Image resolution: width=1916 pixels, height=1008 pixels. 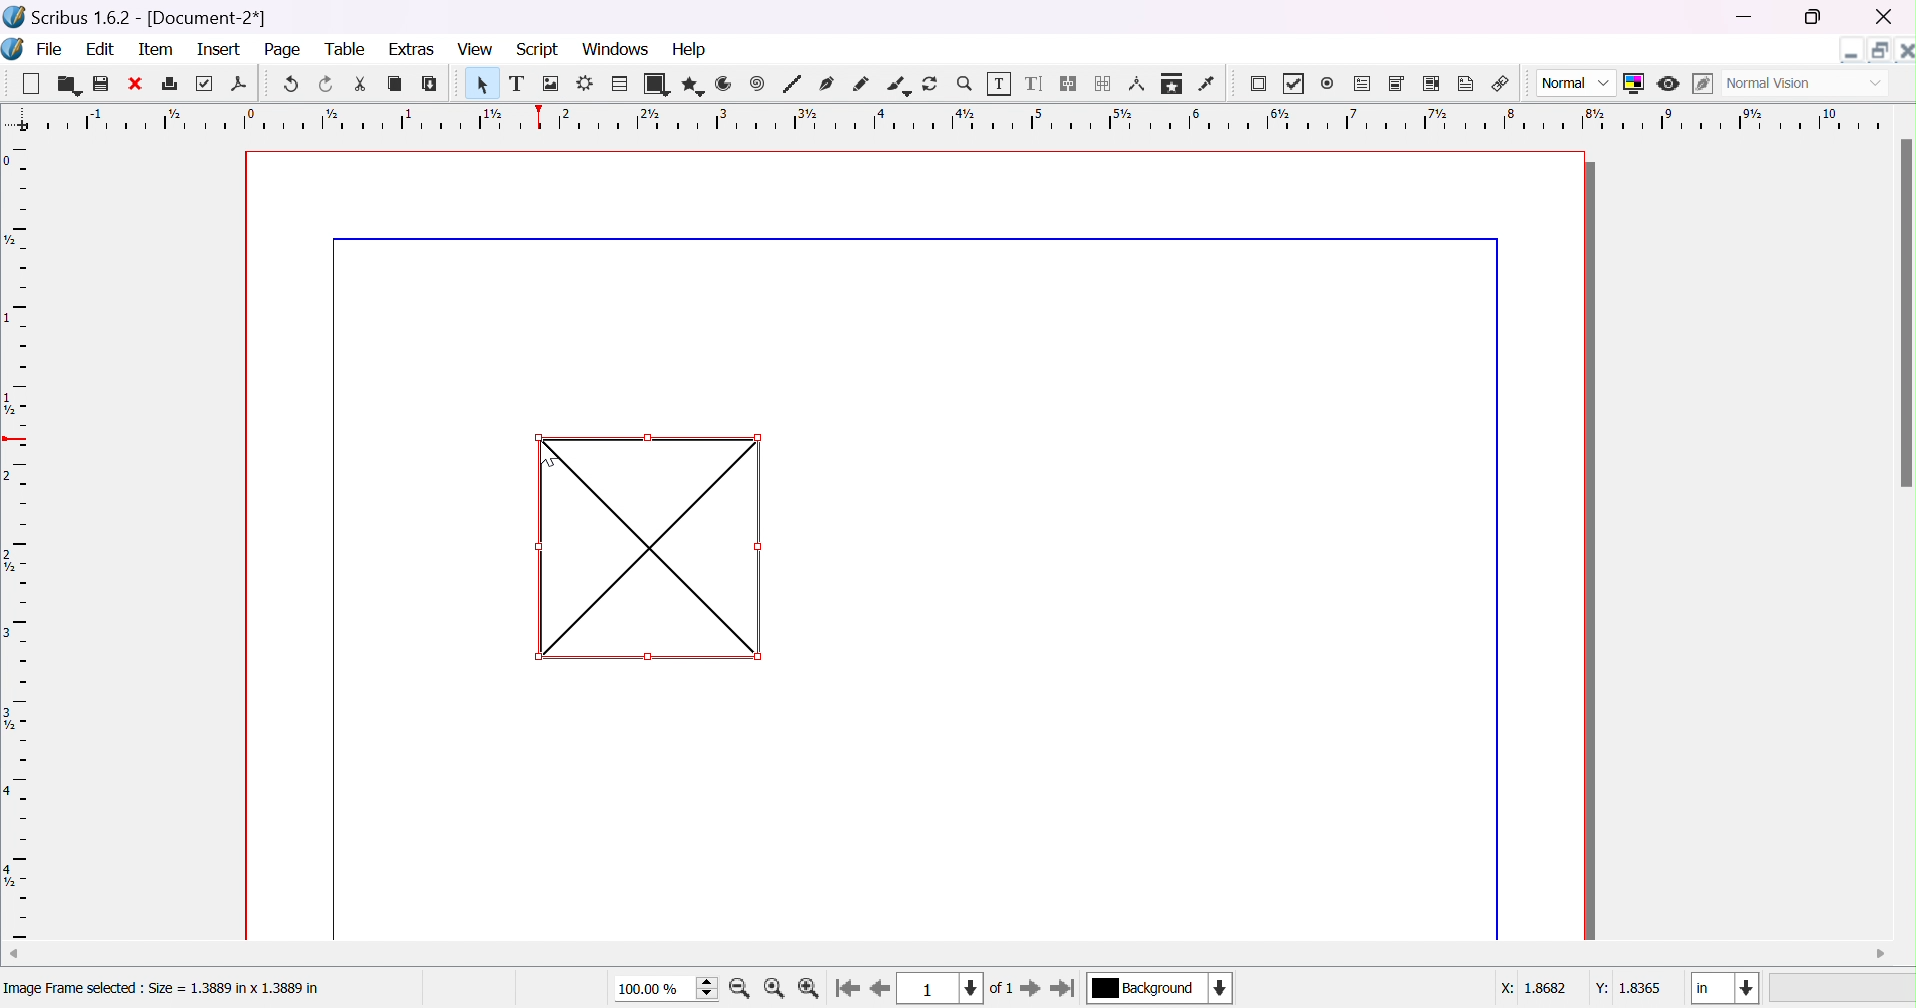 I want to click on view, so click(x=472, y=48).